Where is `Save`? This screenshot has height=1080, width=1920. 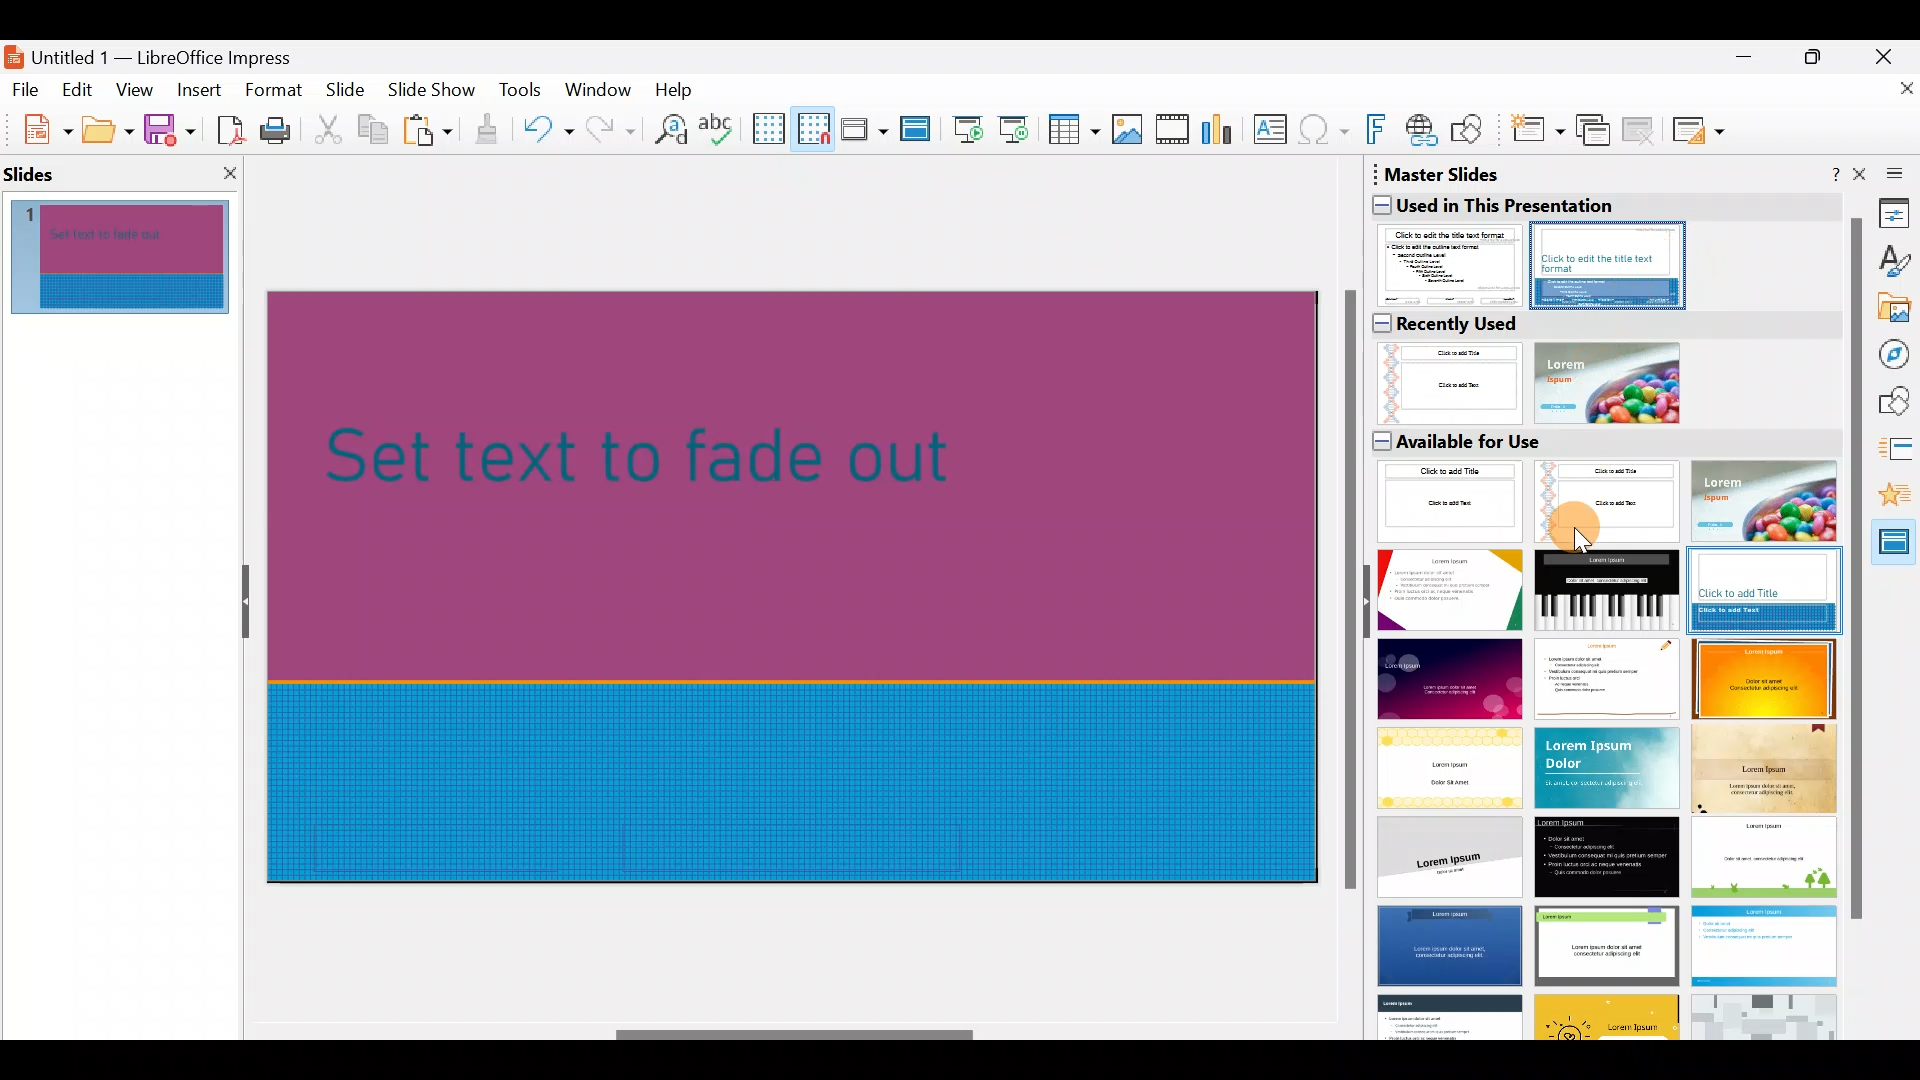
Save is located at coordinates (169, 128).